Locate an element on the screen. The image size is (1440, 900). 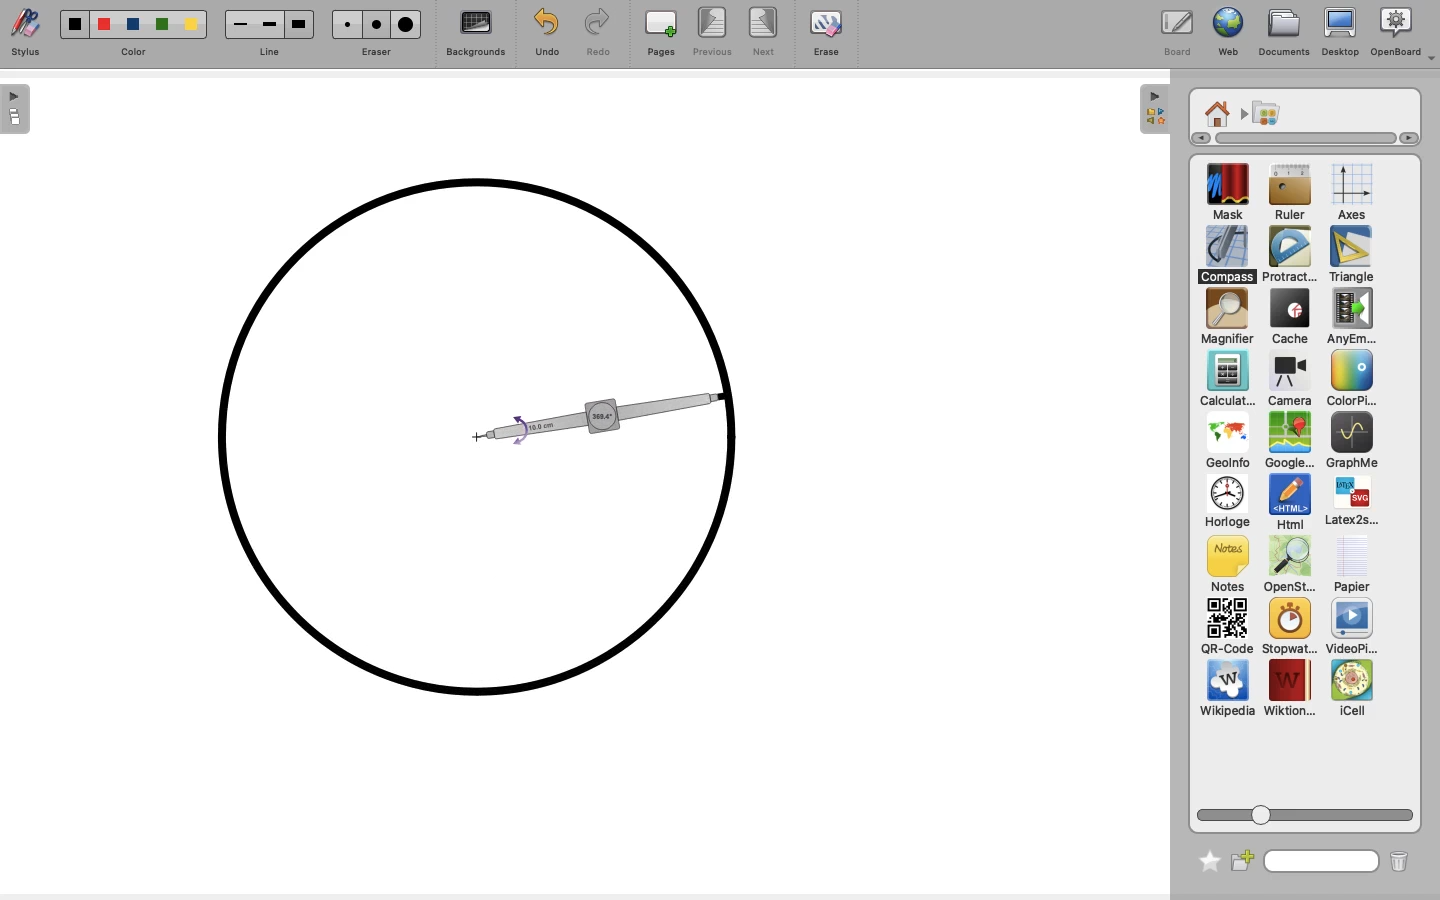
Applications is located at coordinates (1266, 114).